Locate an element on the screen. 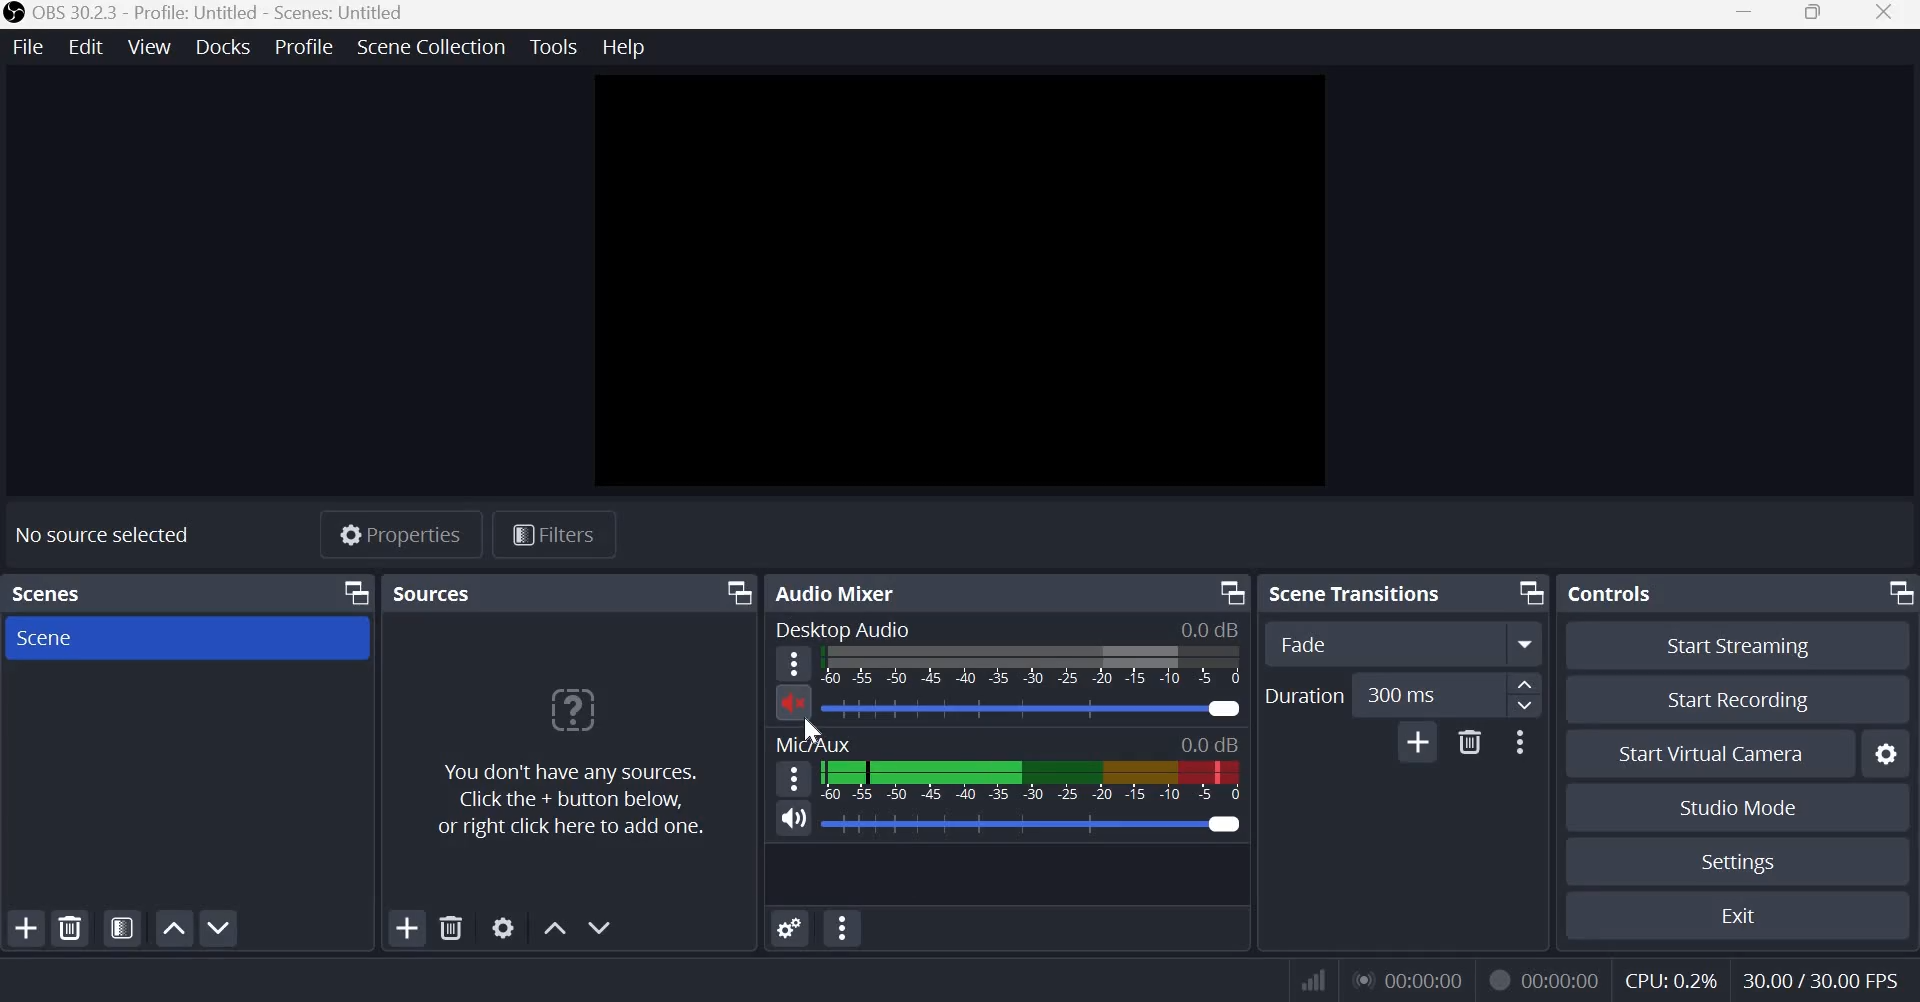 Image resolution: width=1920 pixels, height=1002 pixels. Add scene is located at coordinates (25, 927).